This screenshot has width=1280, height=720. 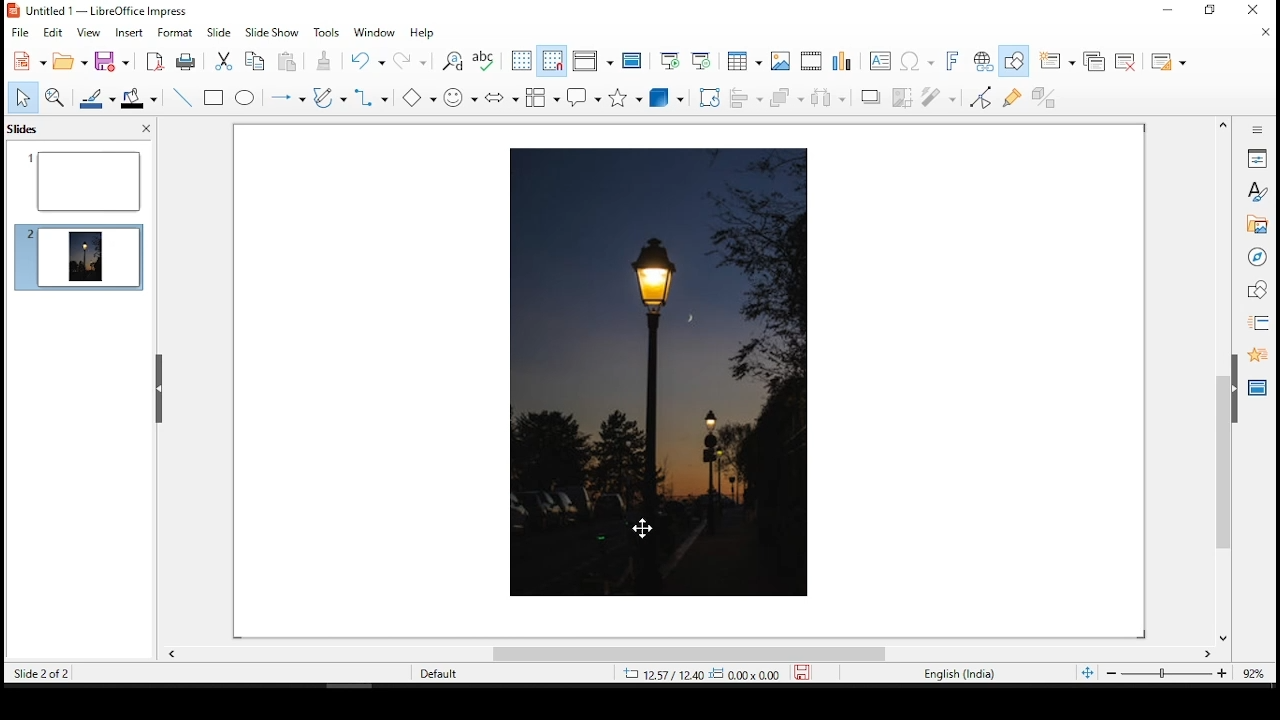 I want to click on display views, so click(x=596, y=61).